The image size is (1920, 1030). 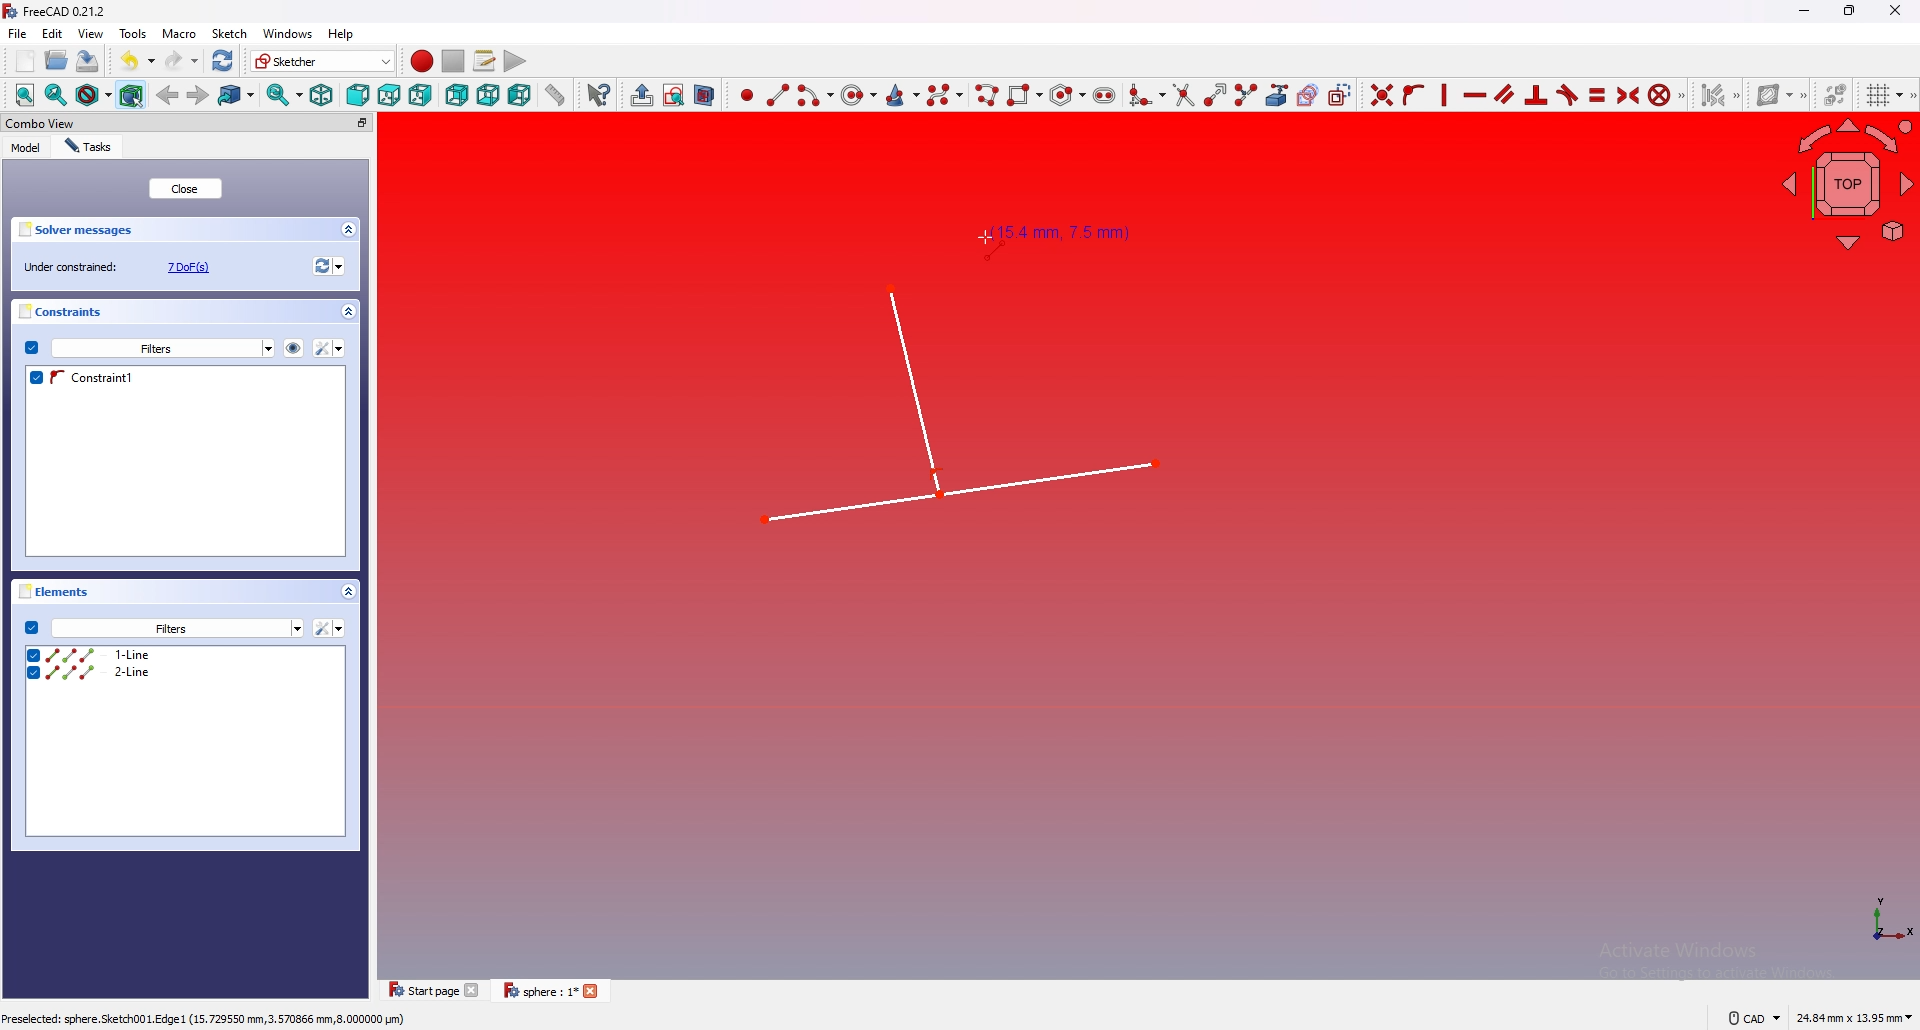 I want to click on Select associated constraints, so click(x=1717, y=95).